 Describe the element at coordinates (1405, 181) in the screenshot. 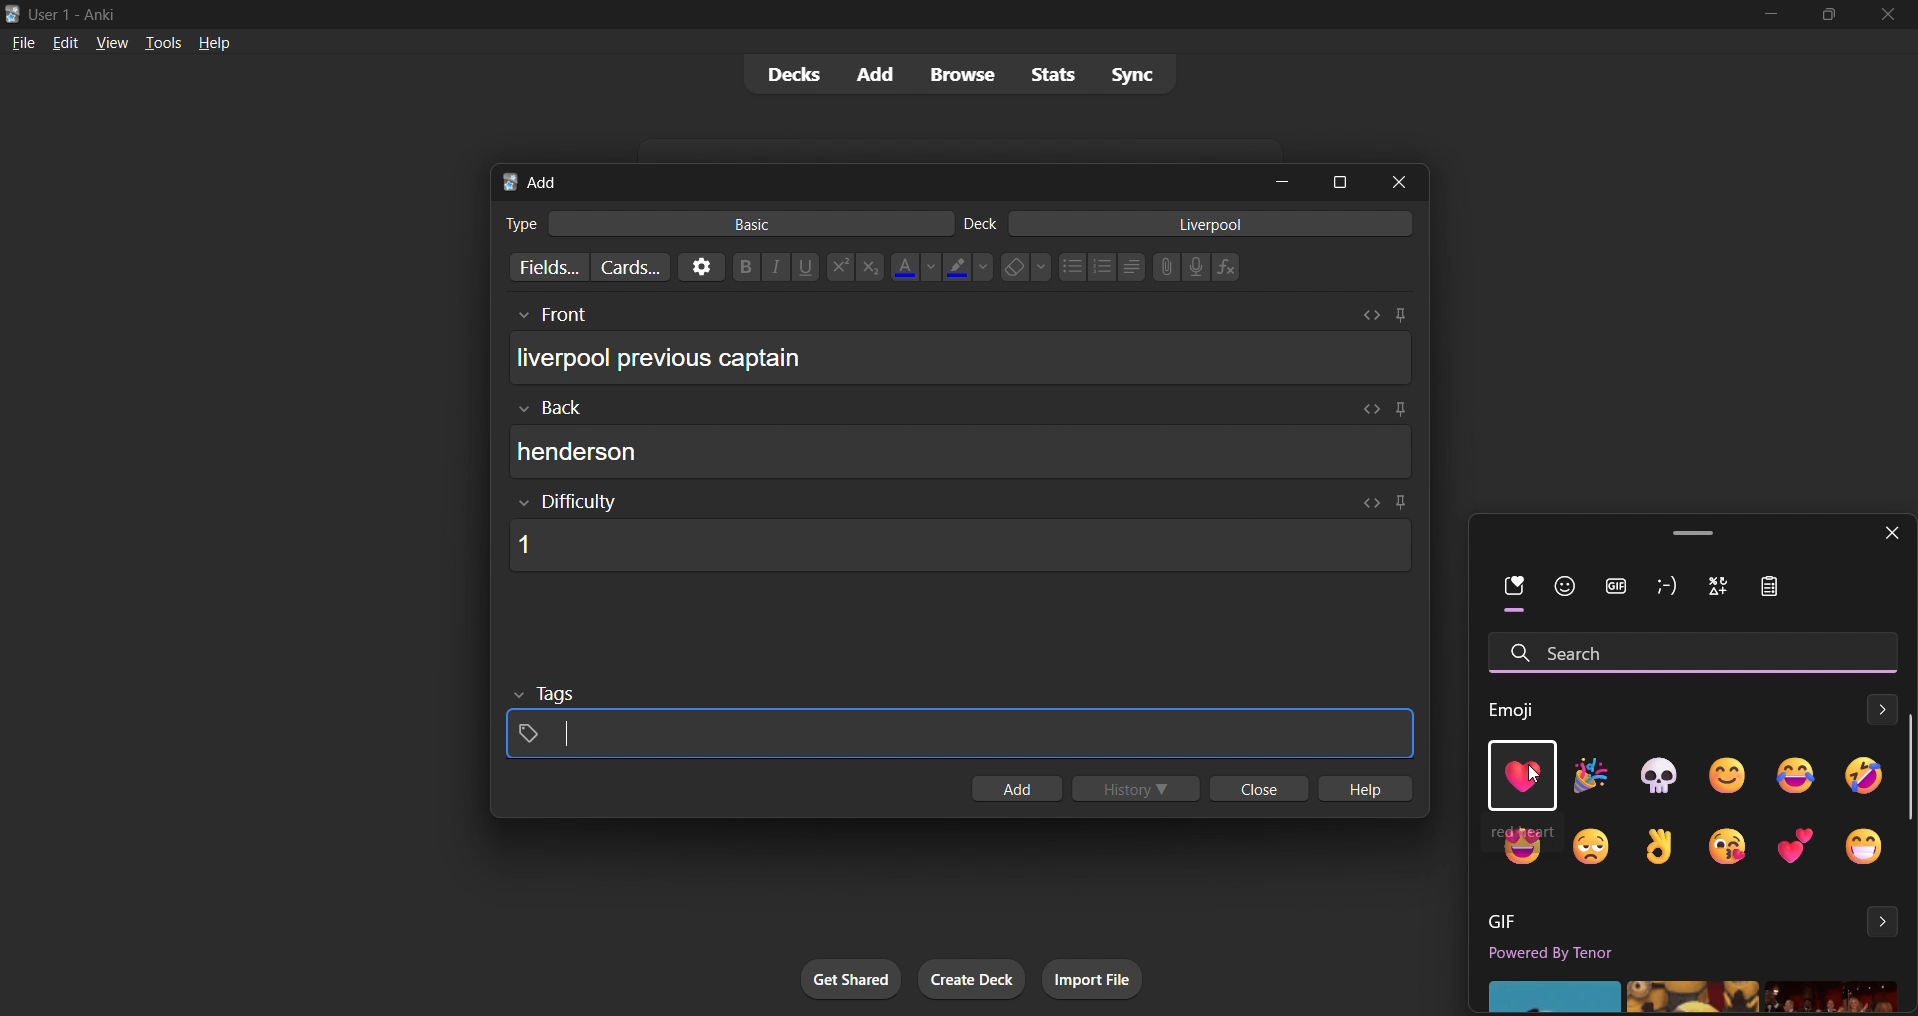

I see `close` at that location.